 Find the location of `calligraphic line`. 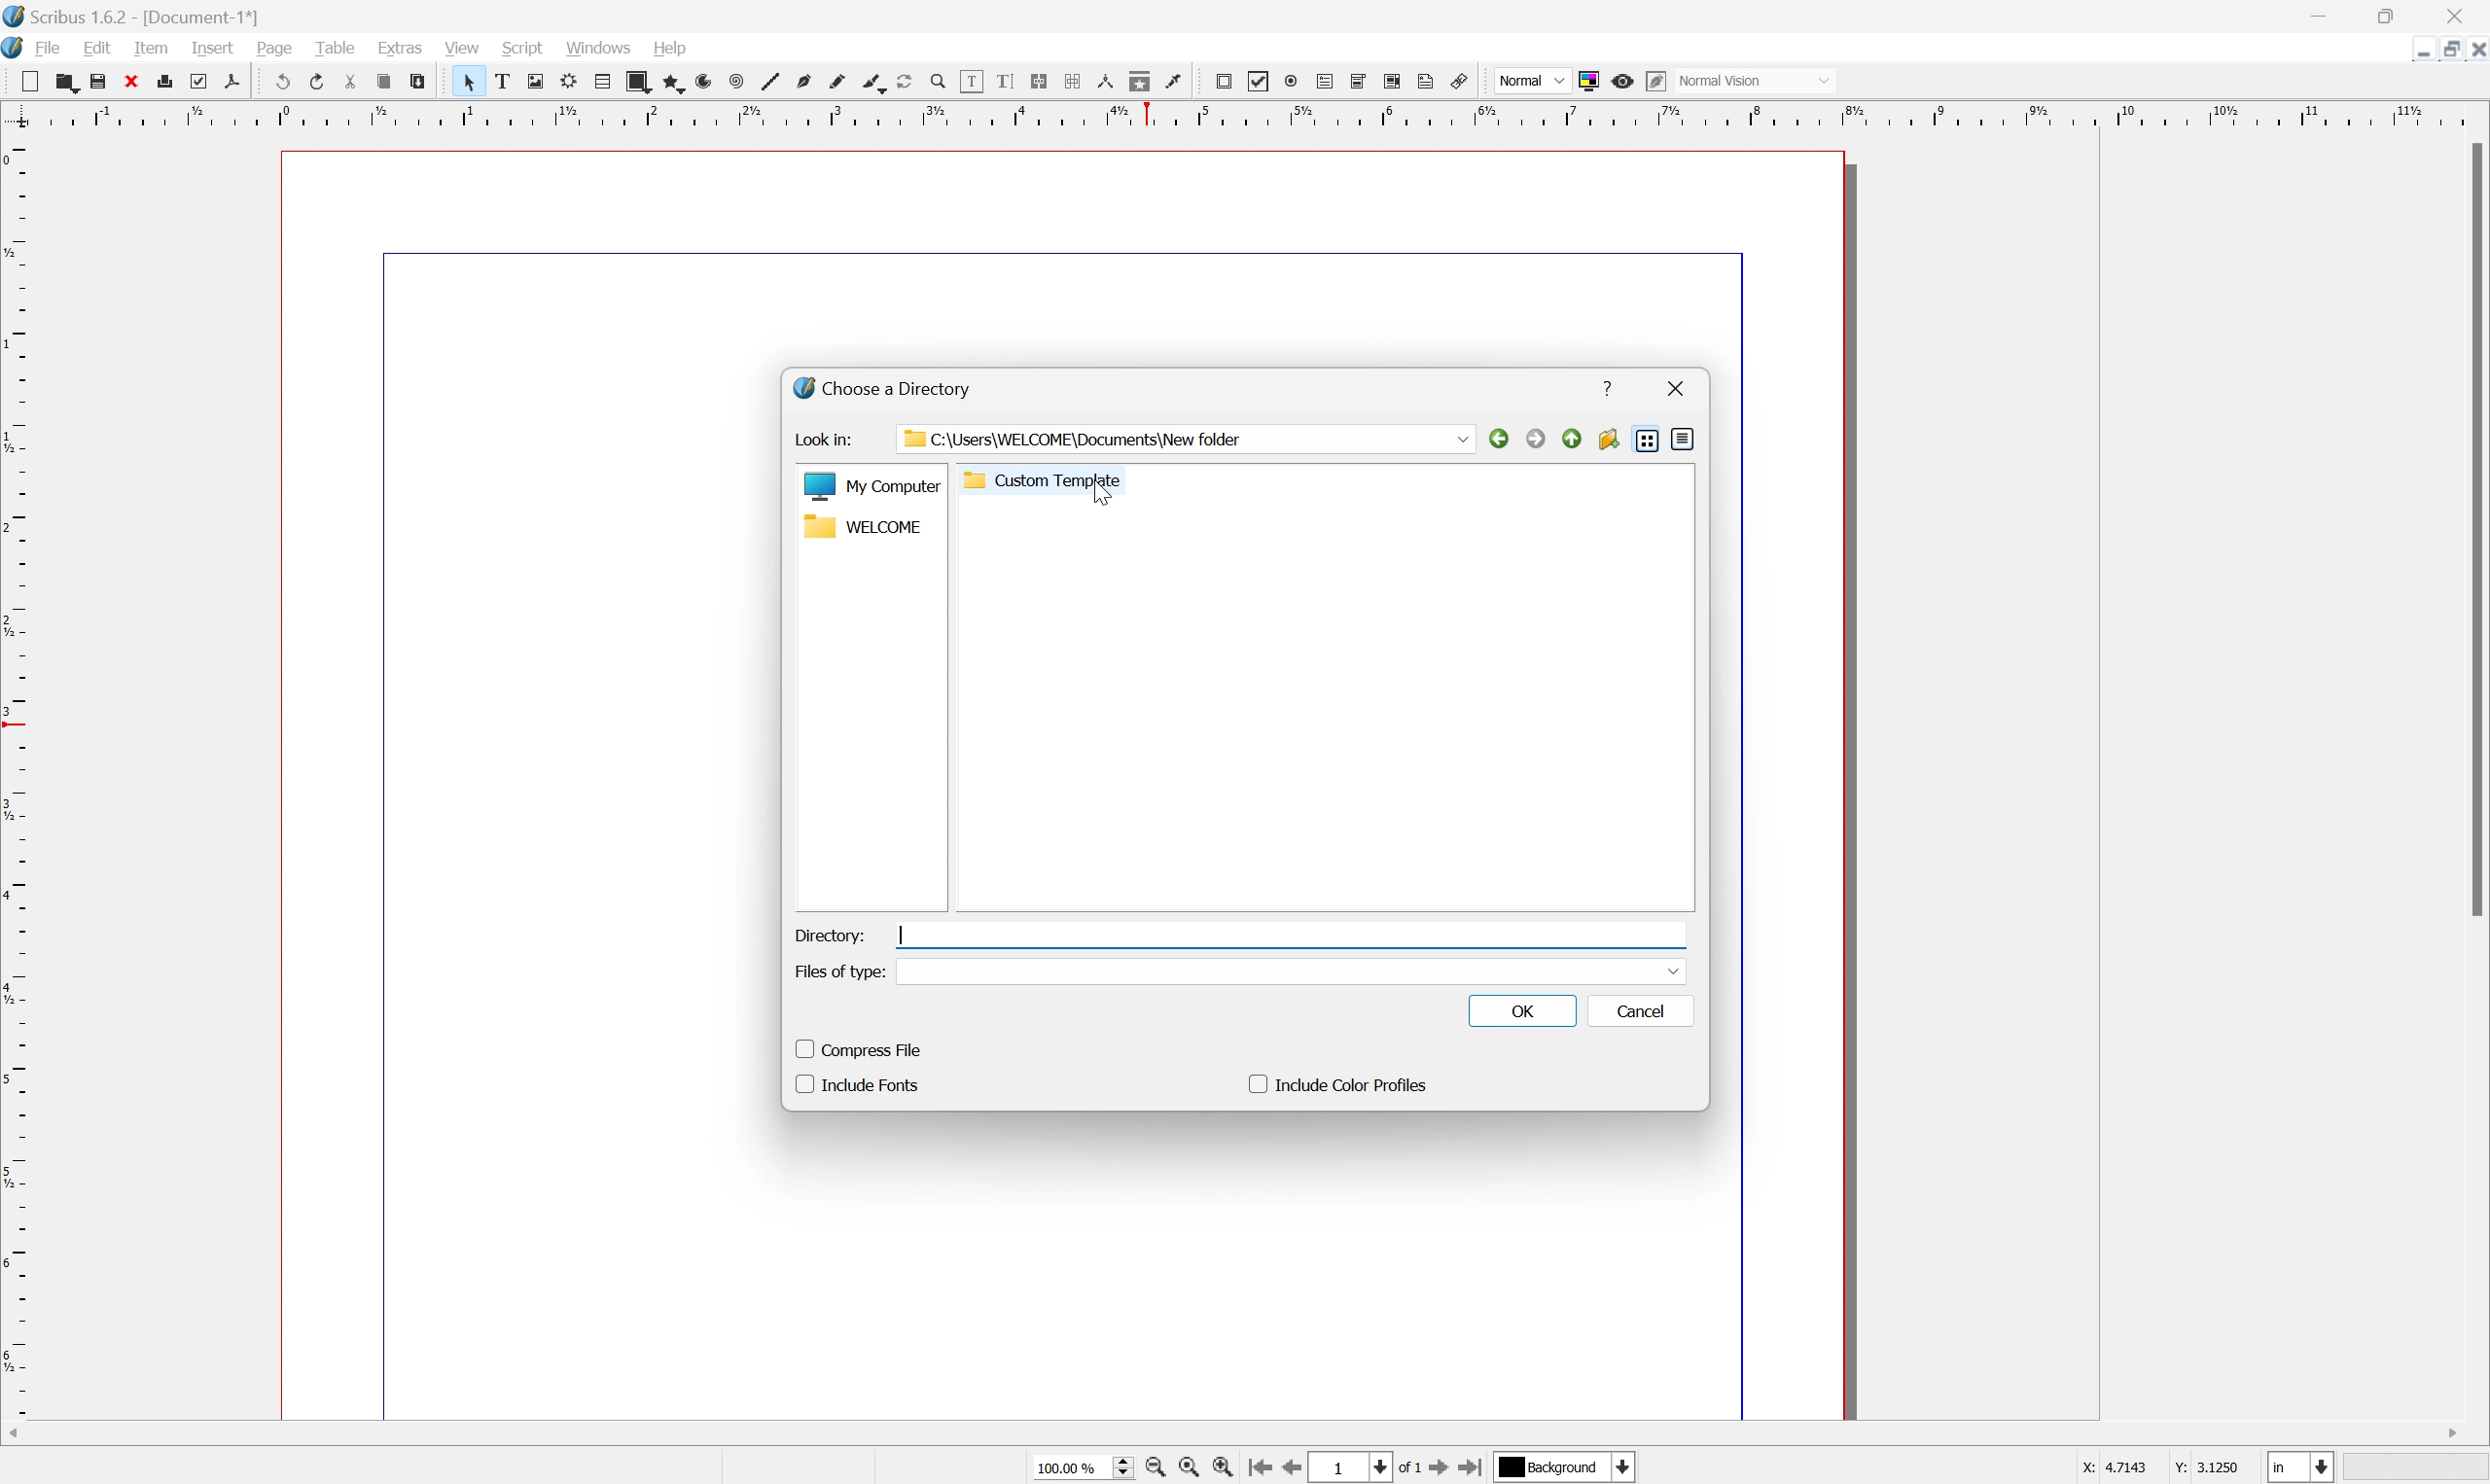

calligraphic line is located at coordinates (880, 83).